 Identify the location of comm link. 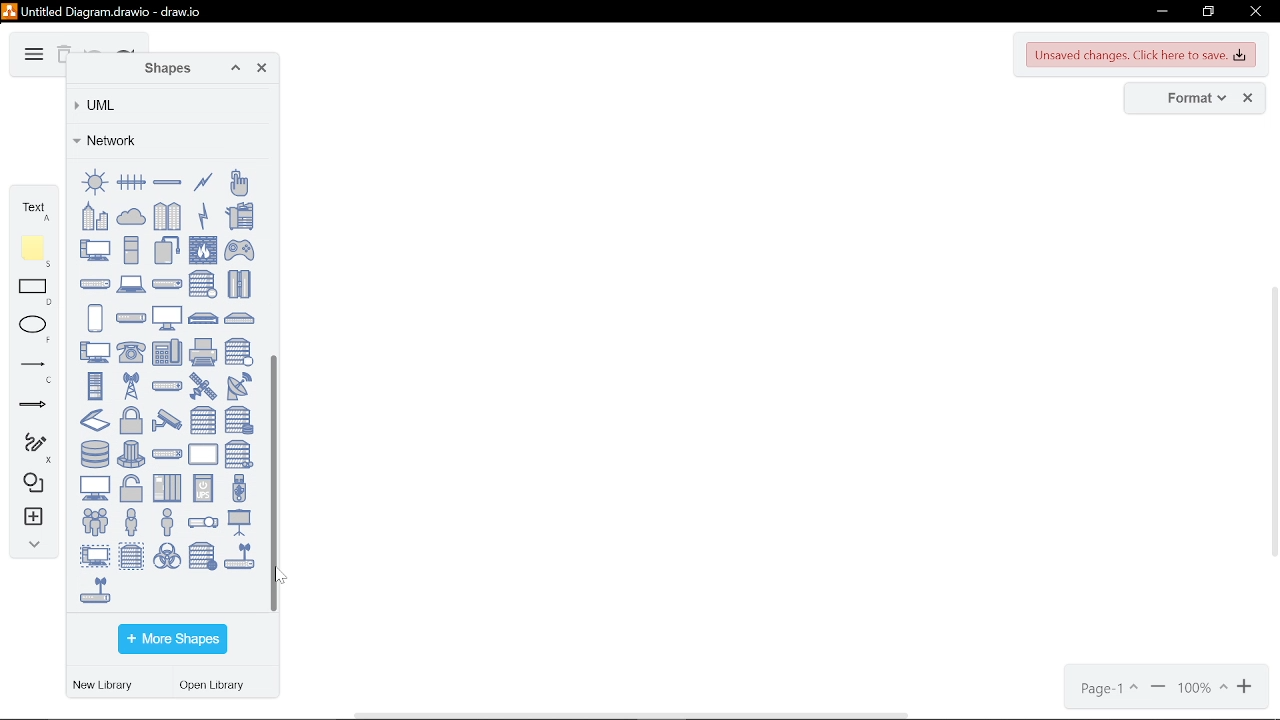
(203, 182).